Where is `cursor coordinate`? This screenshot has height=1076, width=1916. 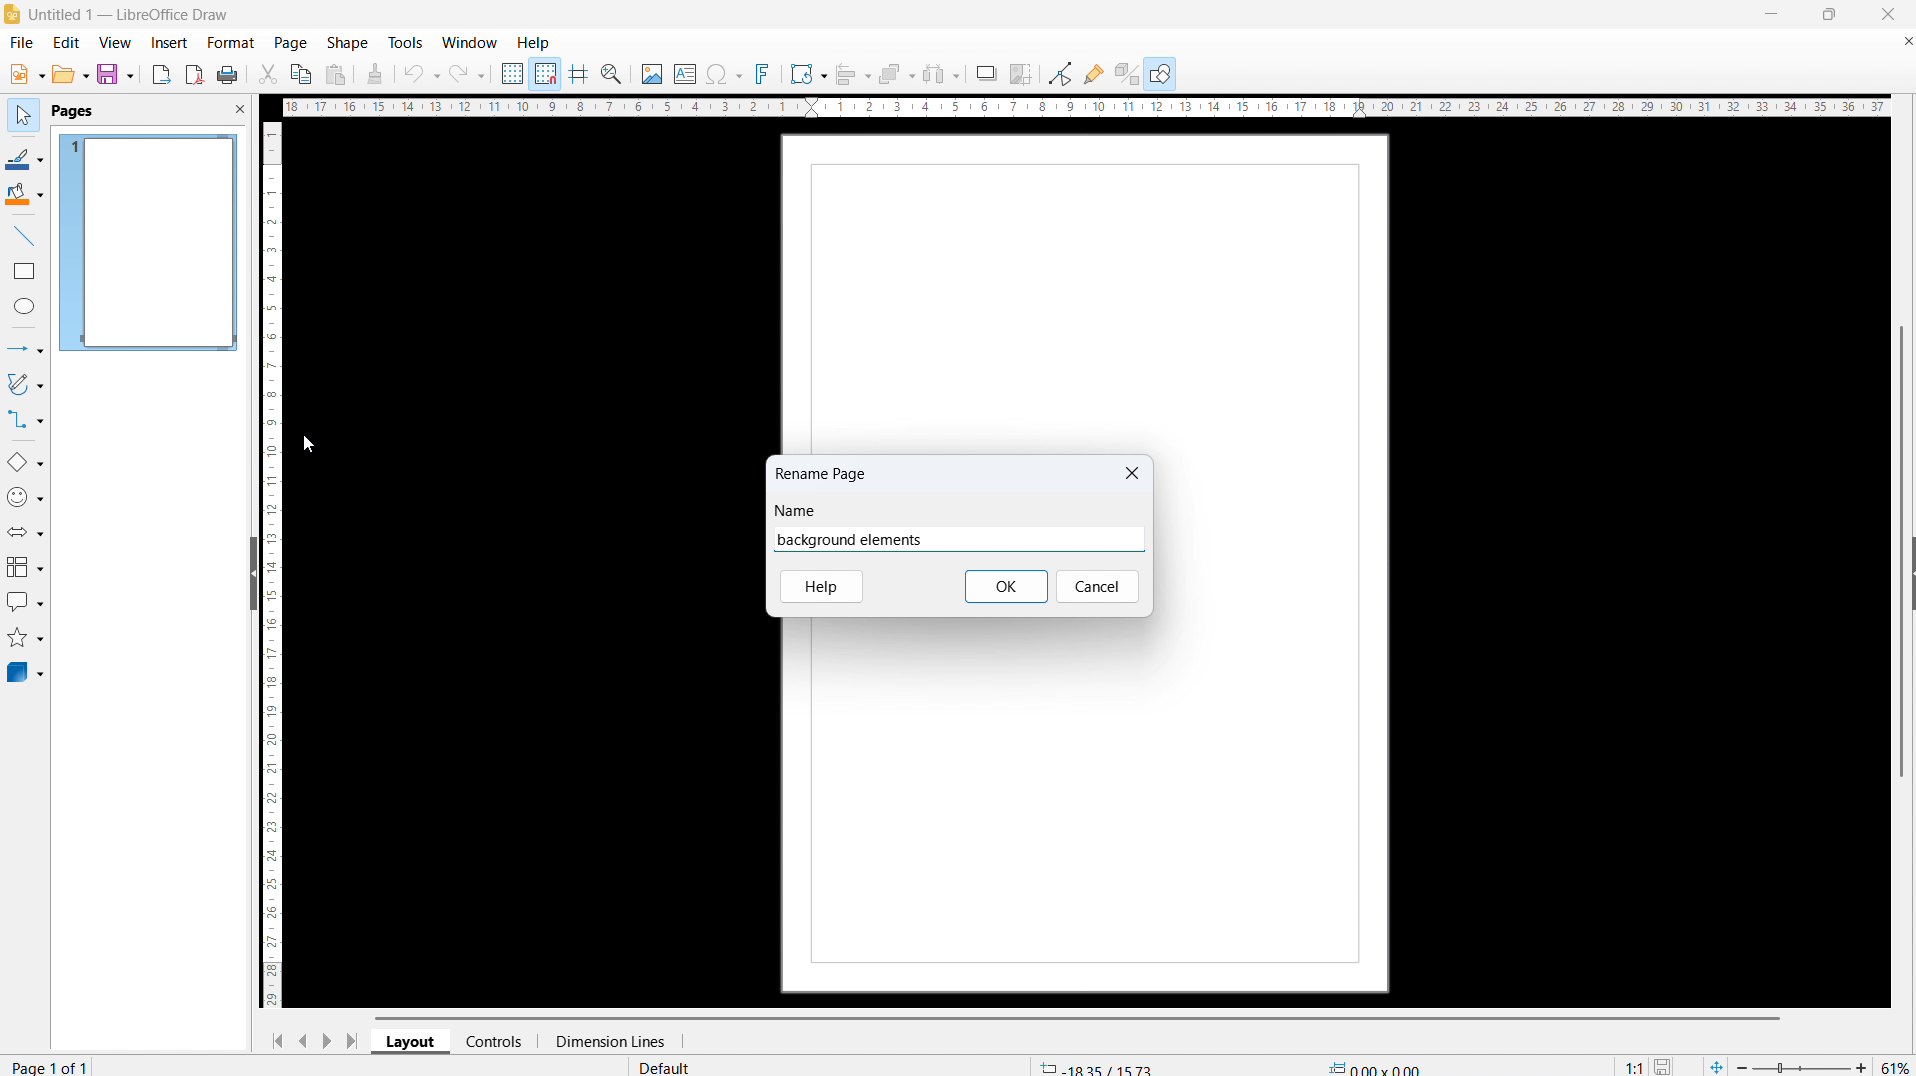 cursor coordinate is located at coordinates (1096, 1066).